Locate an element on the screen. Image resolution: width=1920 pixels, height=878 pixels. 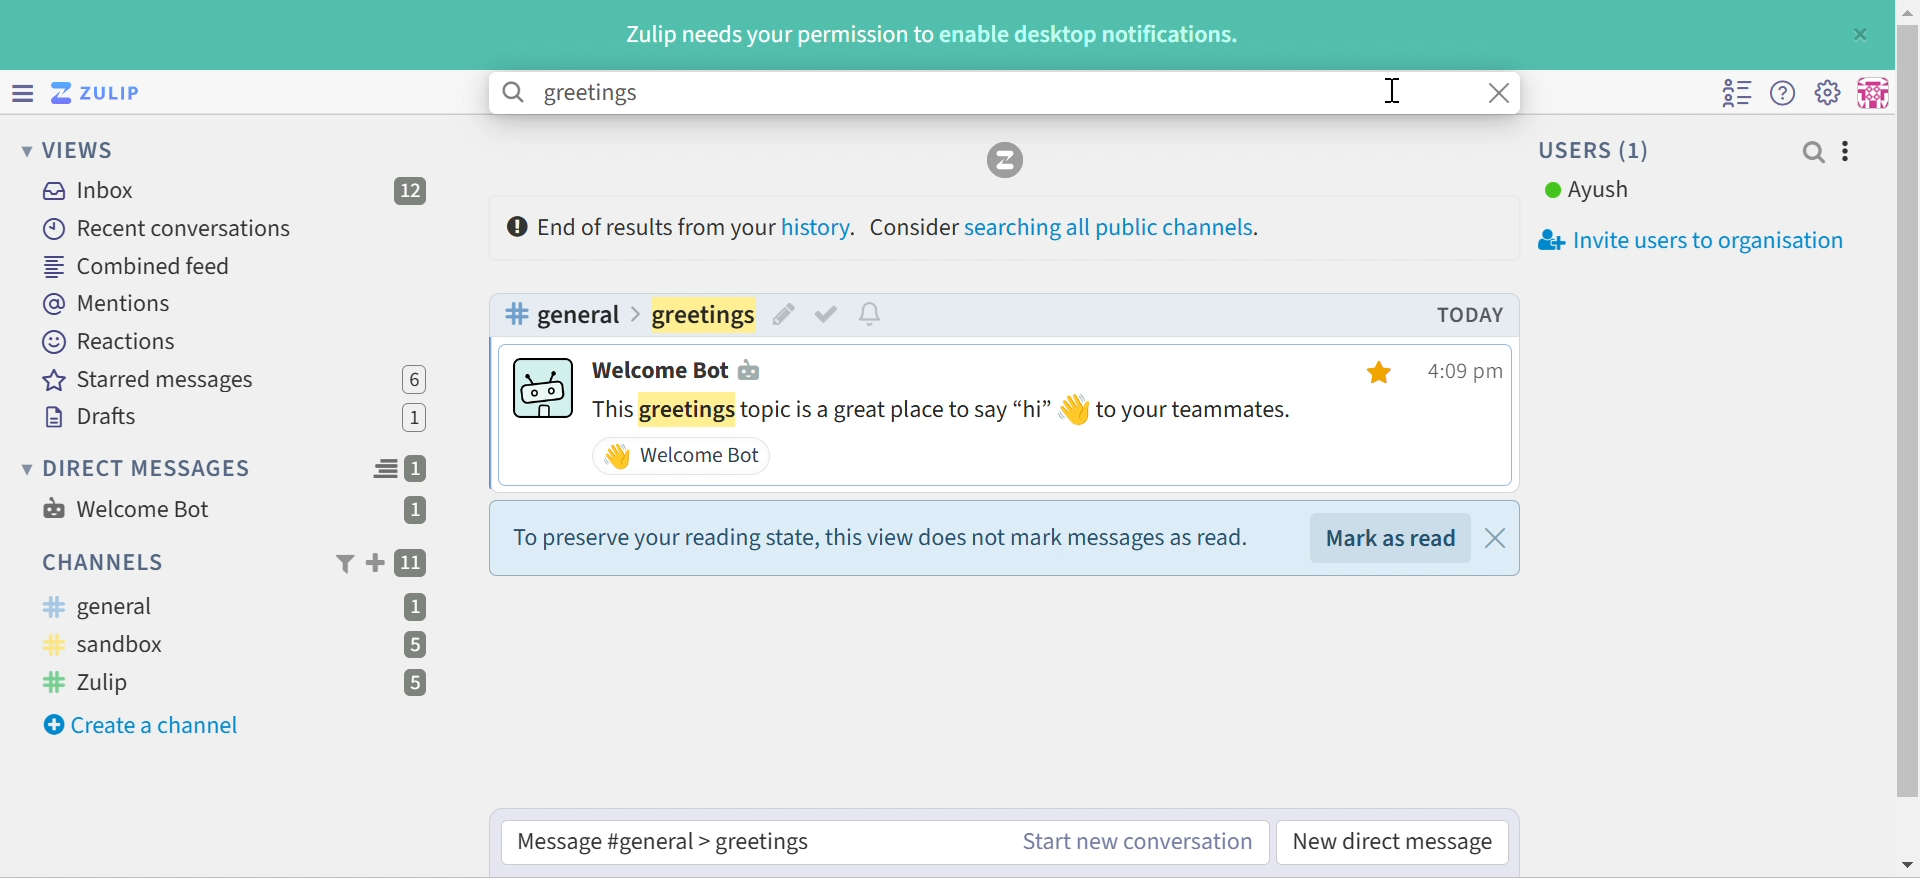
1 is located at coordinates (417, 606).